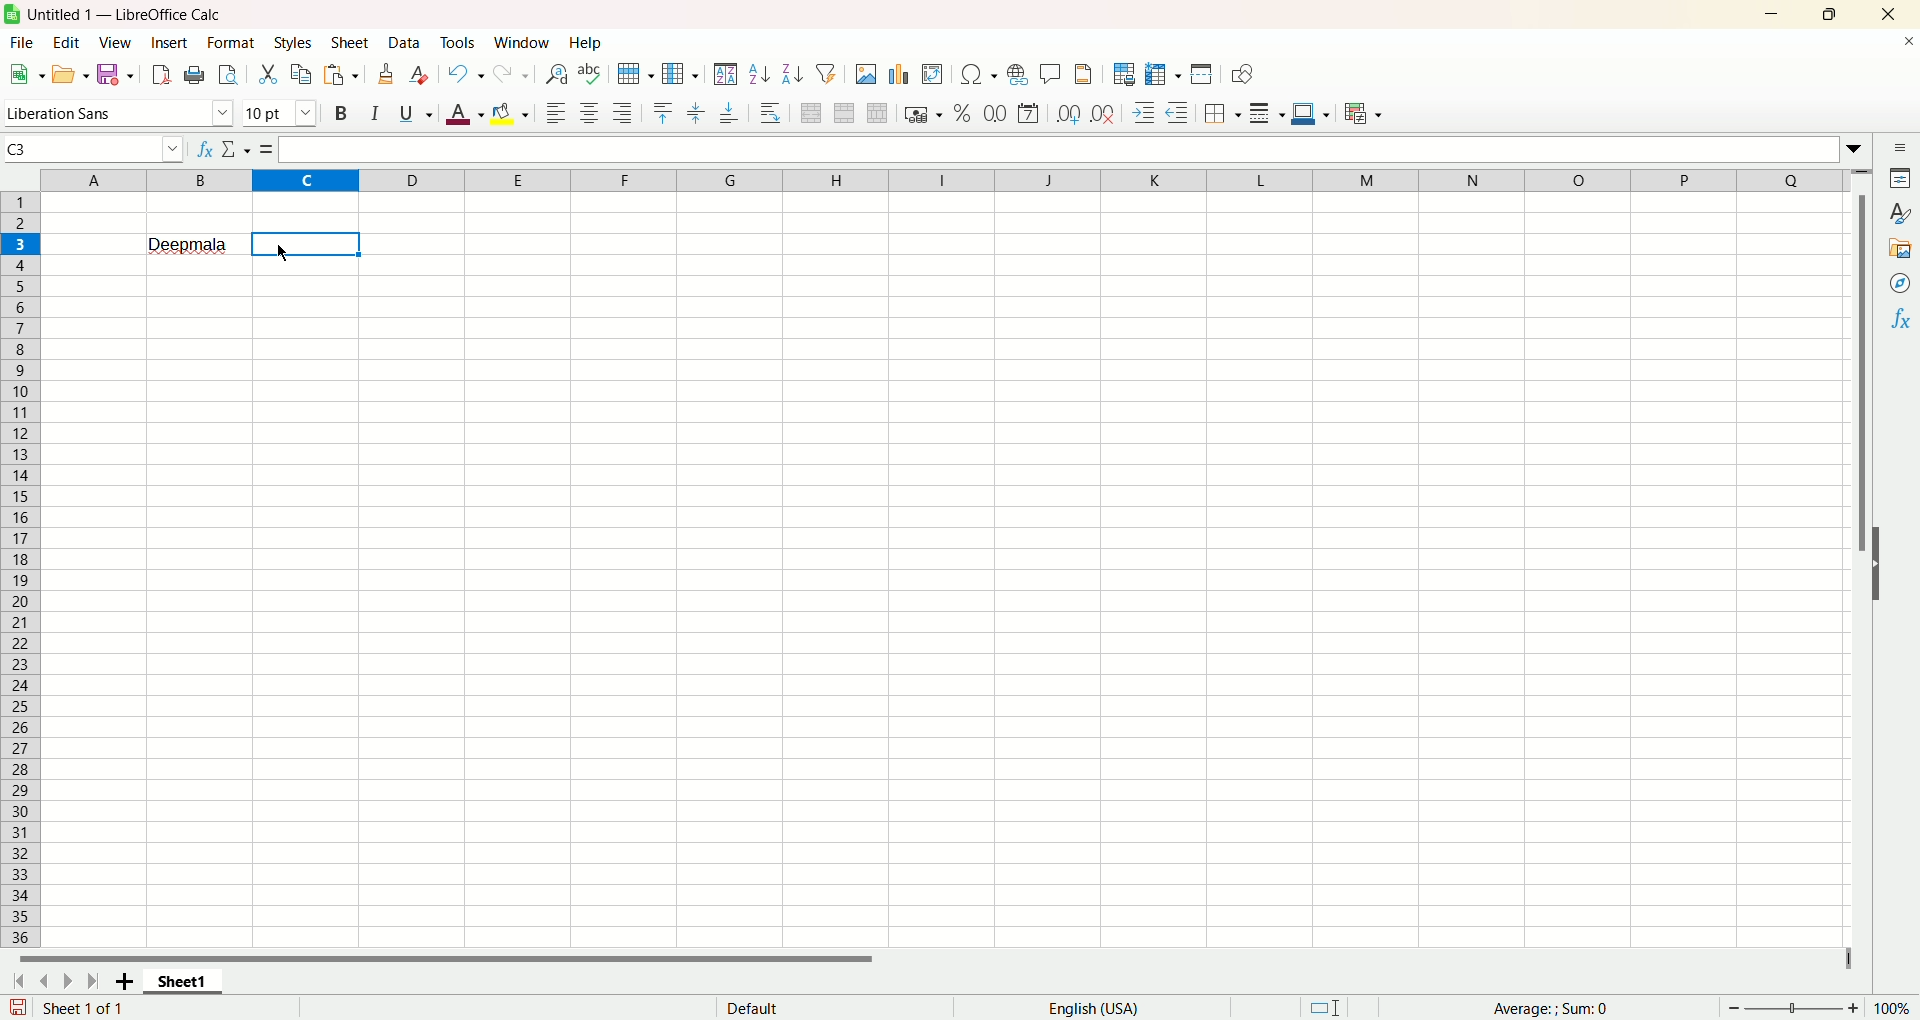 The height and width of the screenshot is (1020, 1920). What do you see at coordinates (344, 113) in the screenshot?
I see `Bold` at bounding box center [344, 113].